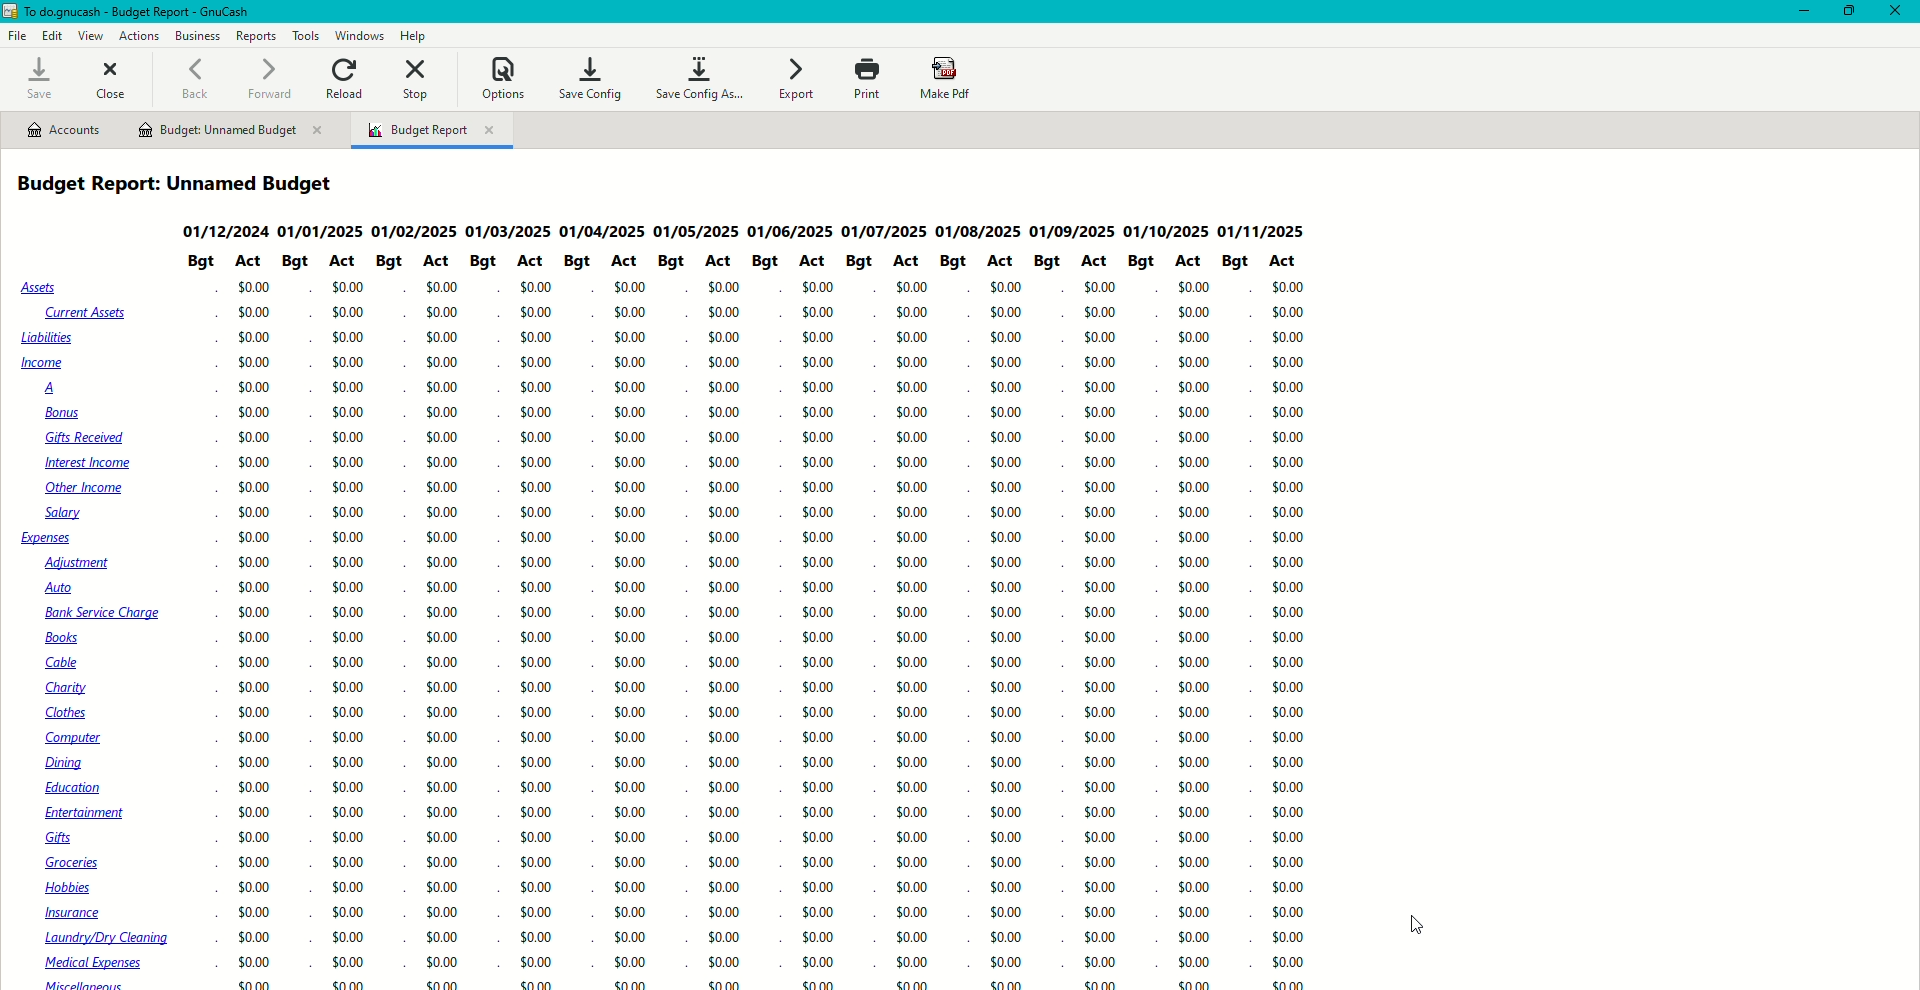  Describe the element at coordinates (749, 263) in the screenshot. I see `Parameters` at that location.